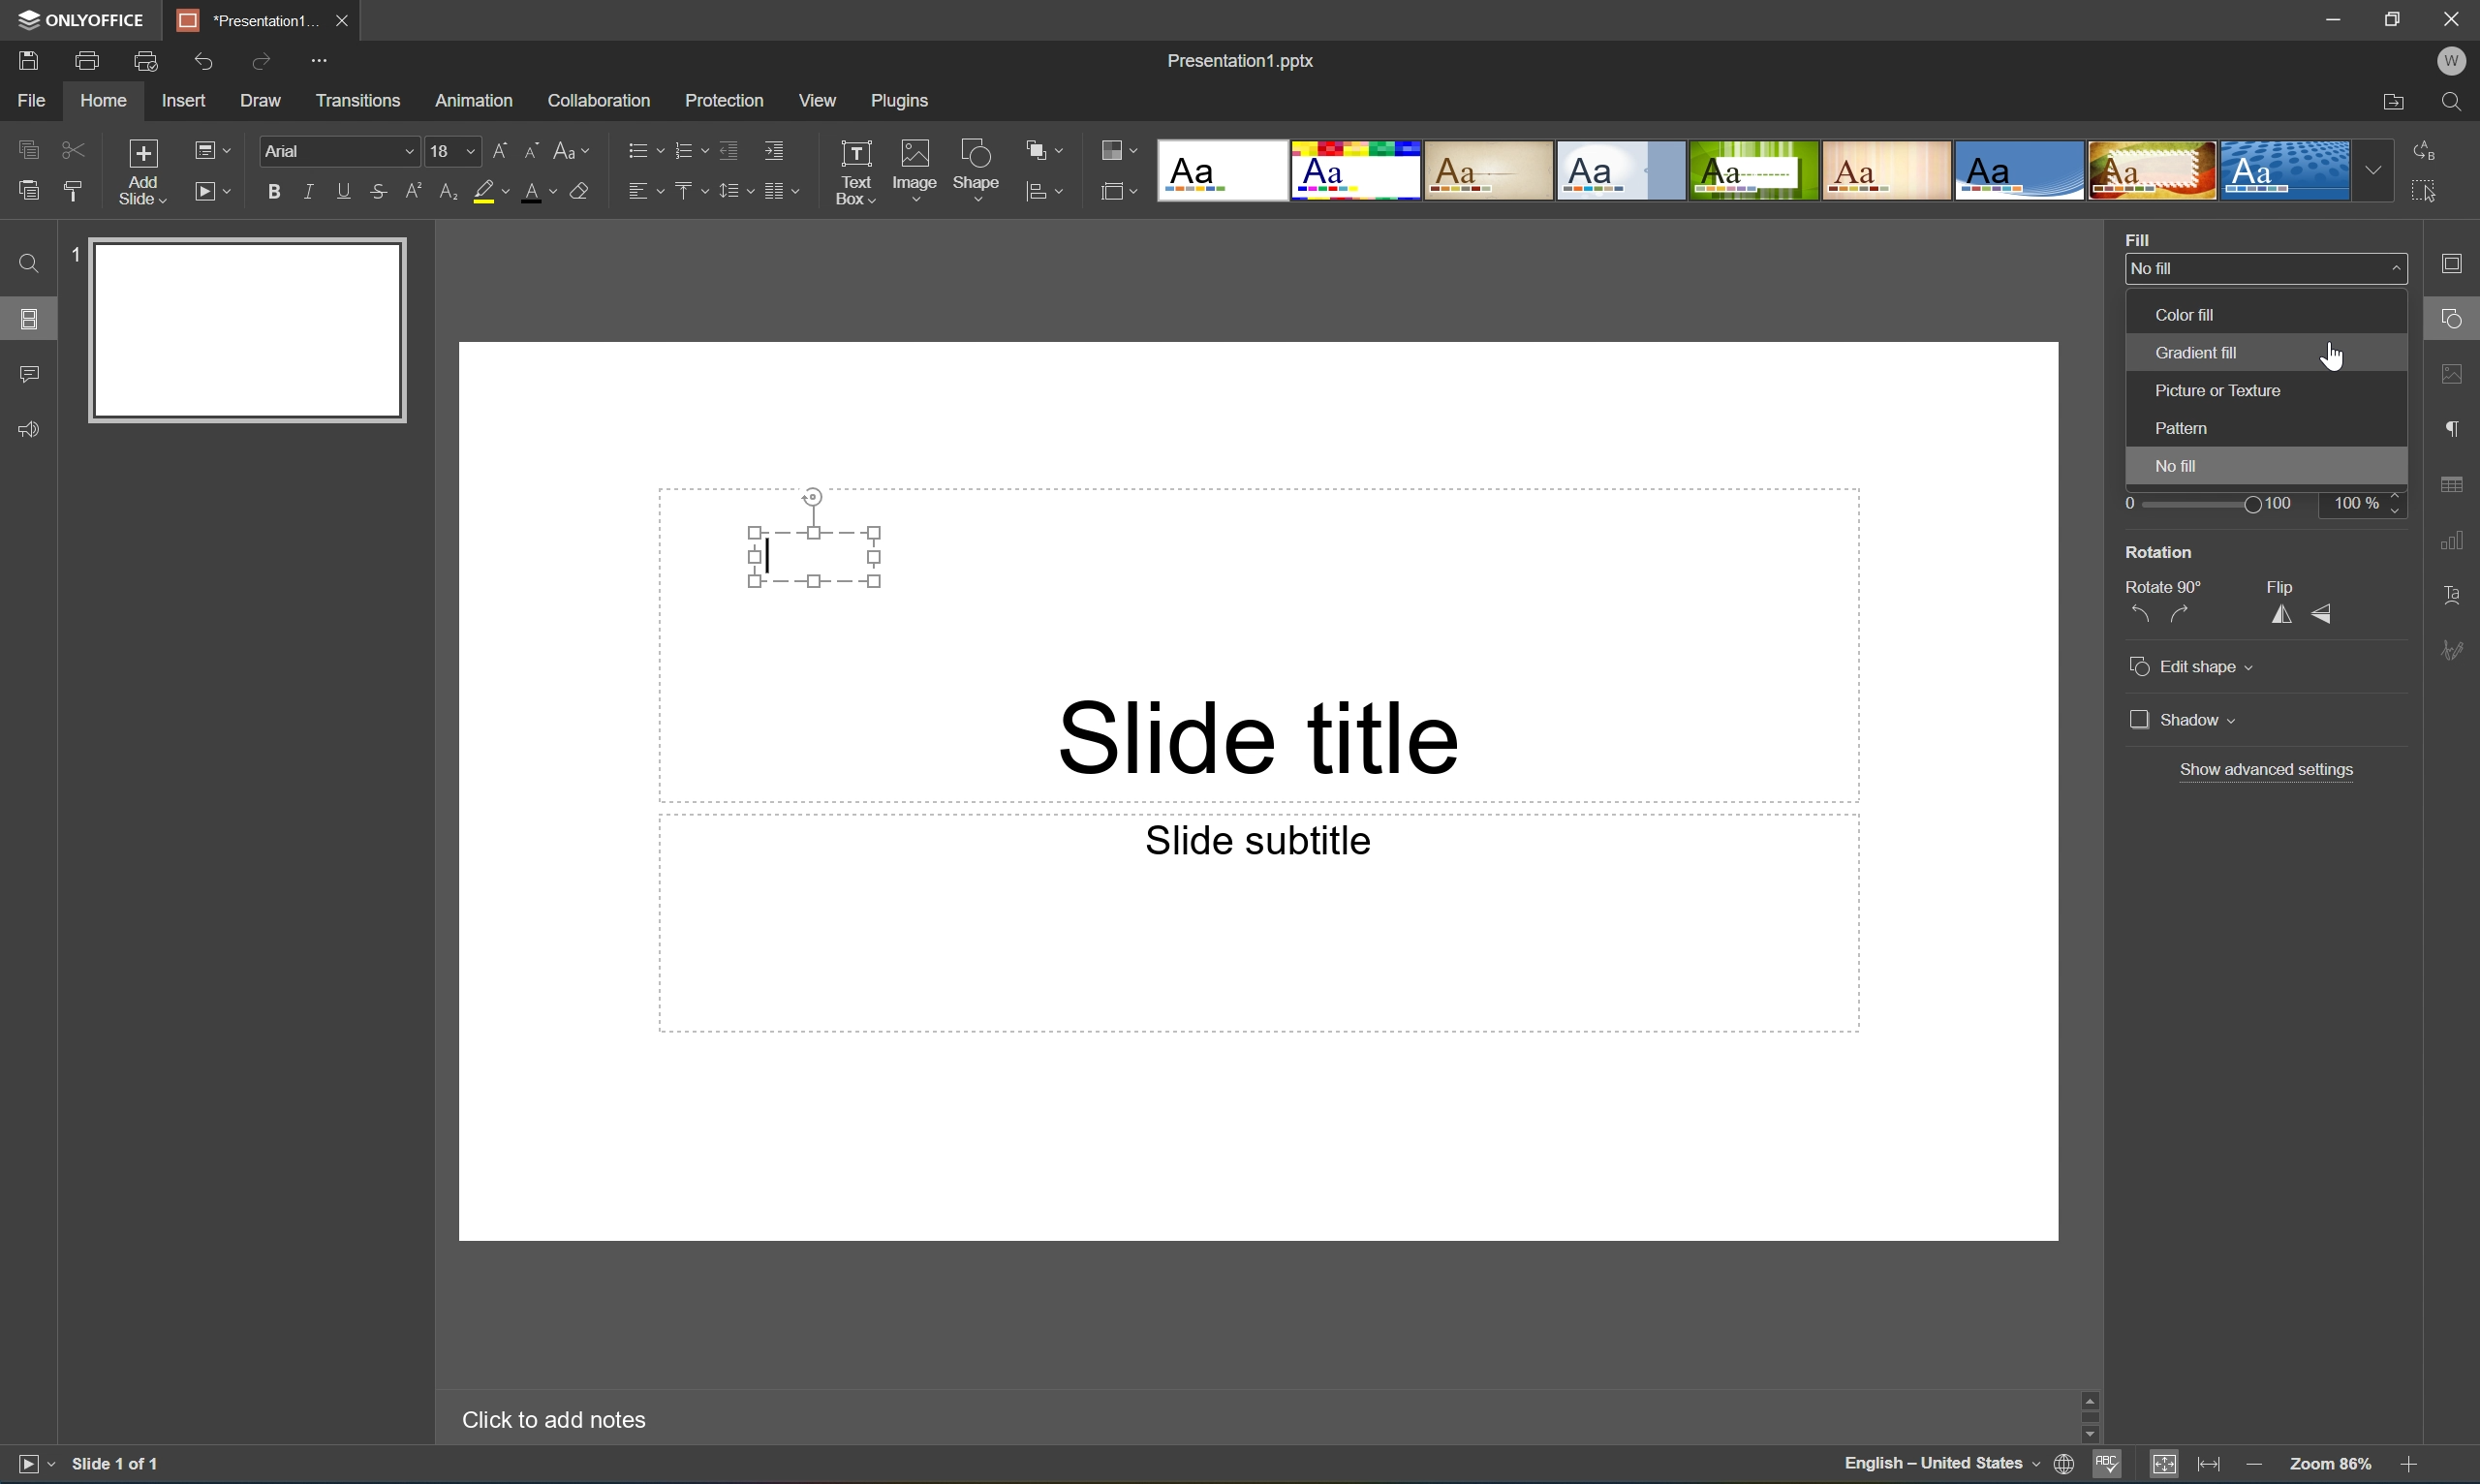 The height and width of the screenshot is (1484, 2480). I want to click on Image, so click(916, 175).